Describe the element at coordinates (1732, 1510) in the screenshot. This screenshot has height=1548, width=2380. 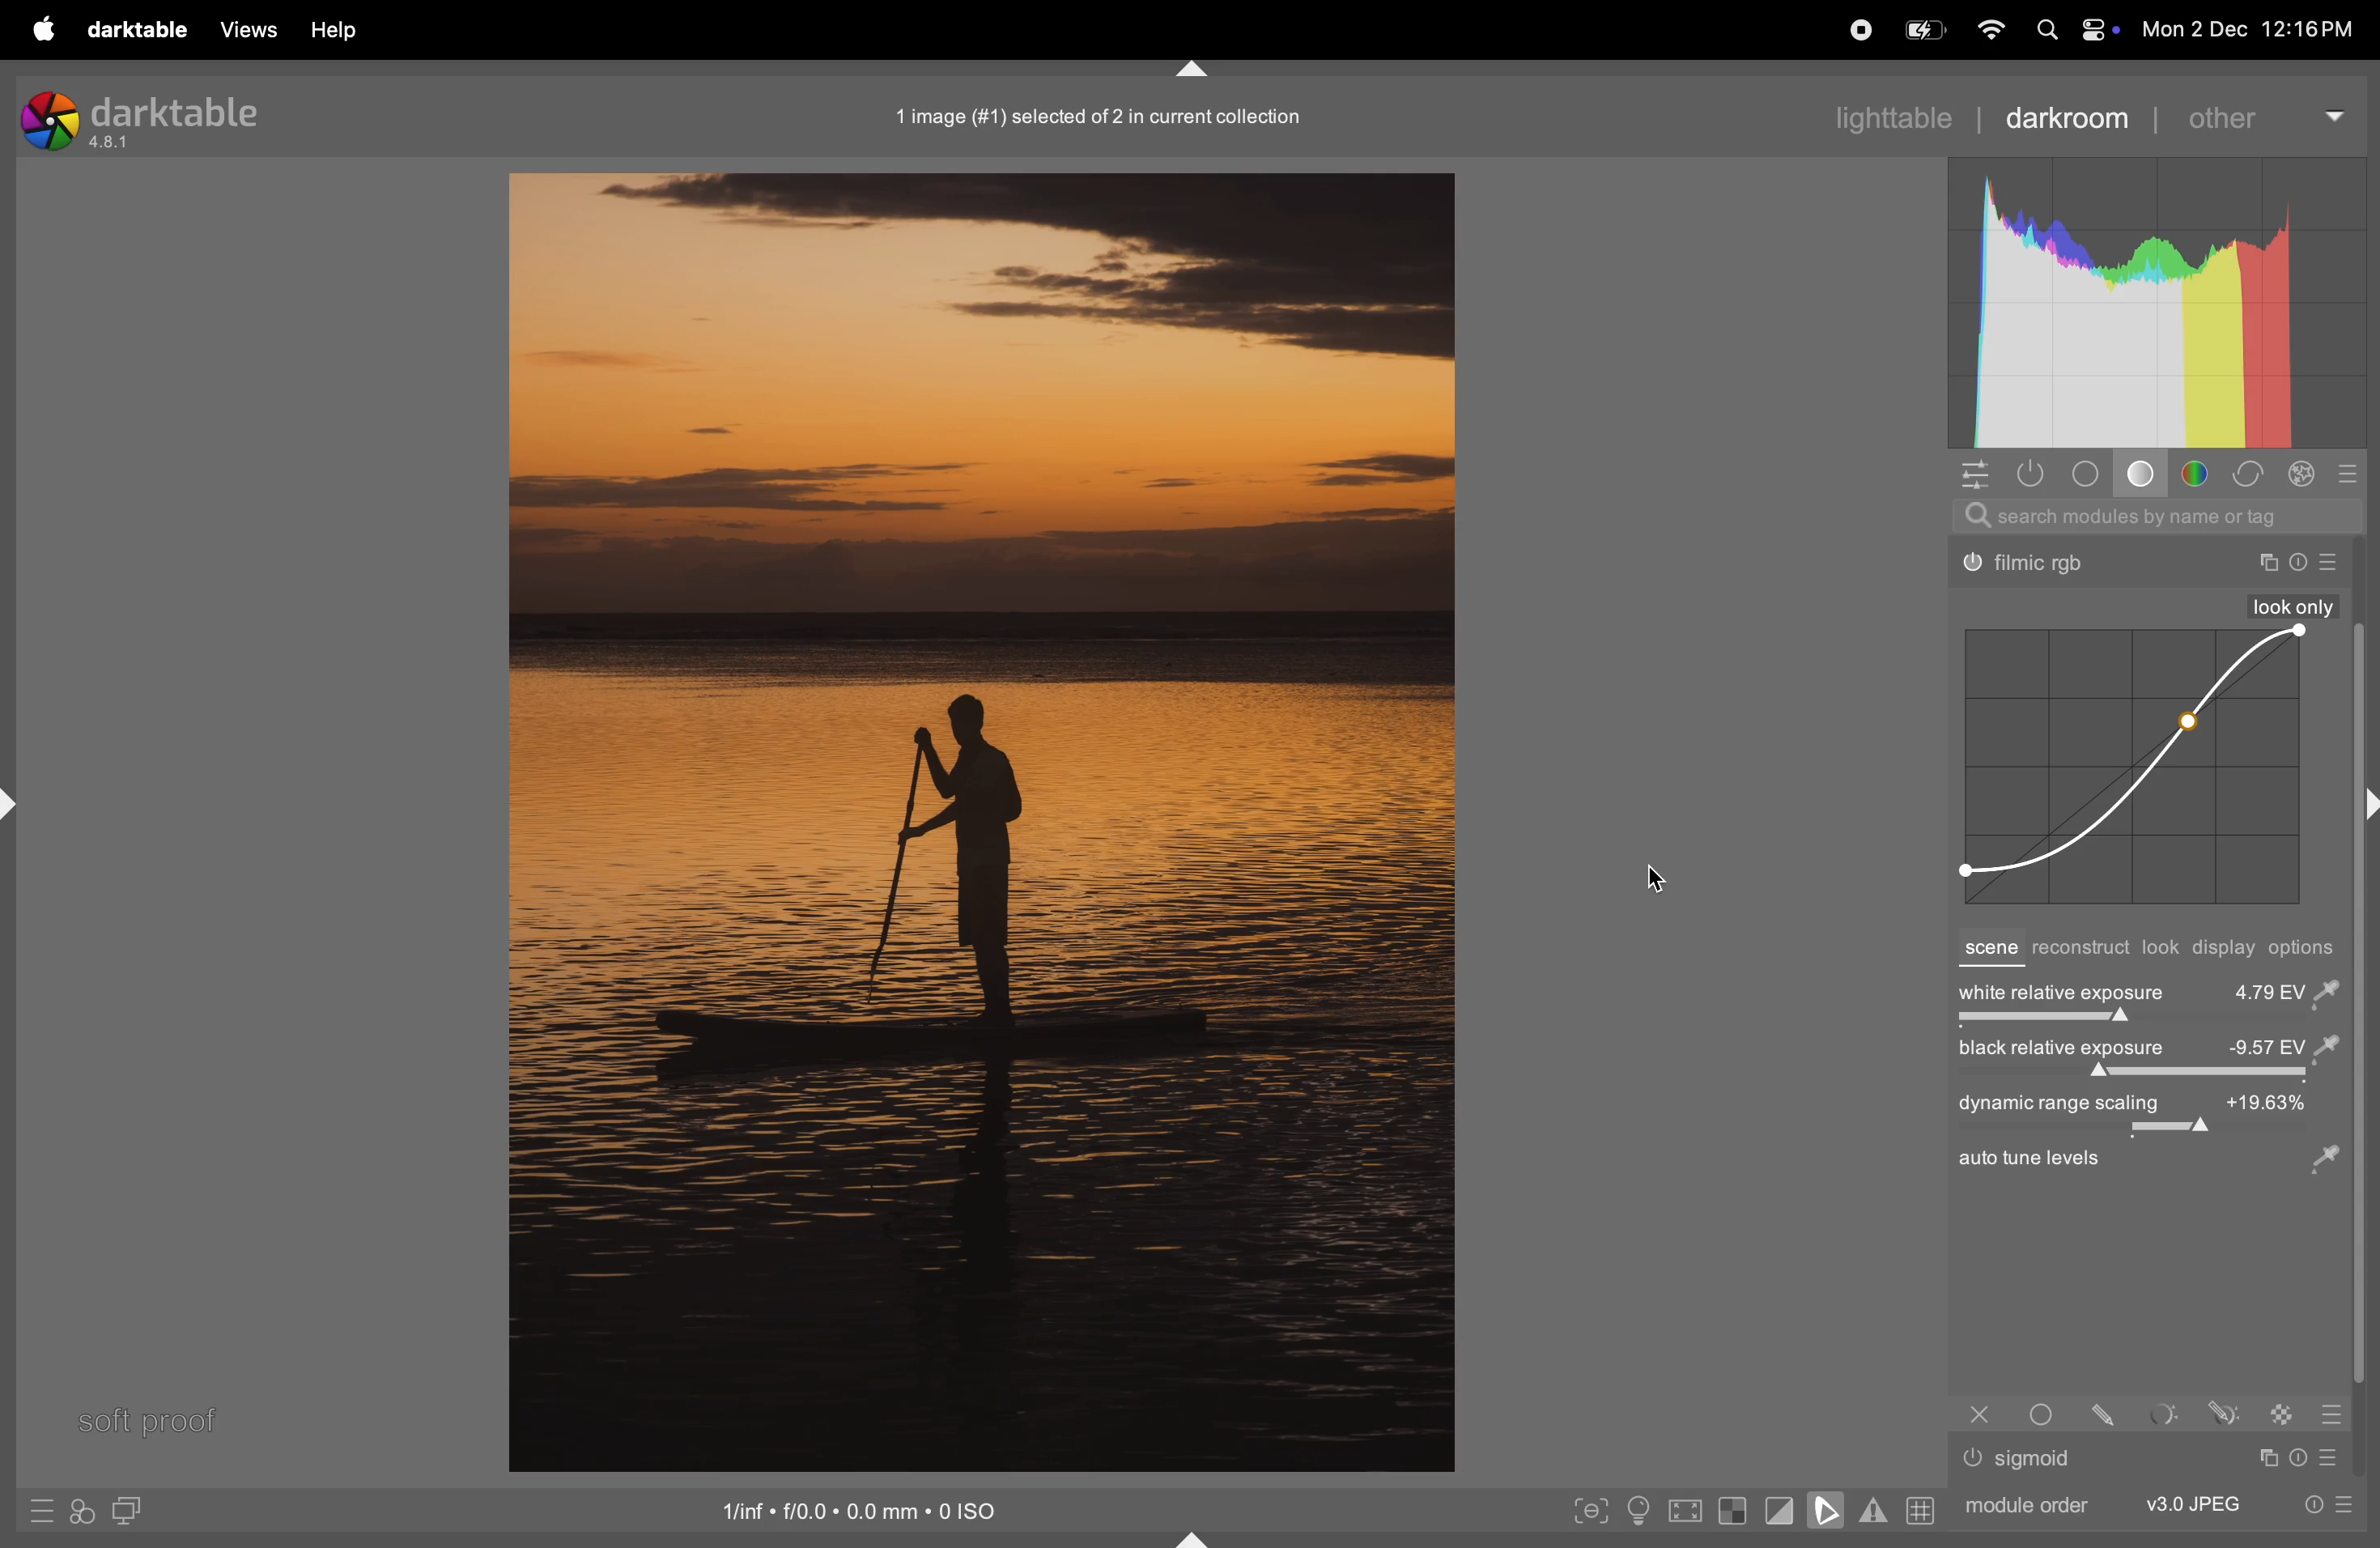
I see `toggle indications of raw exposure` at that location.